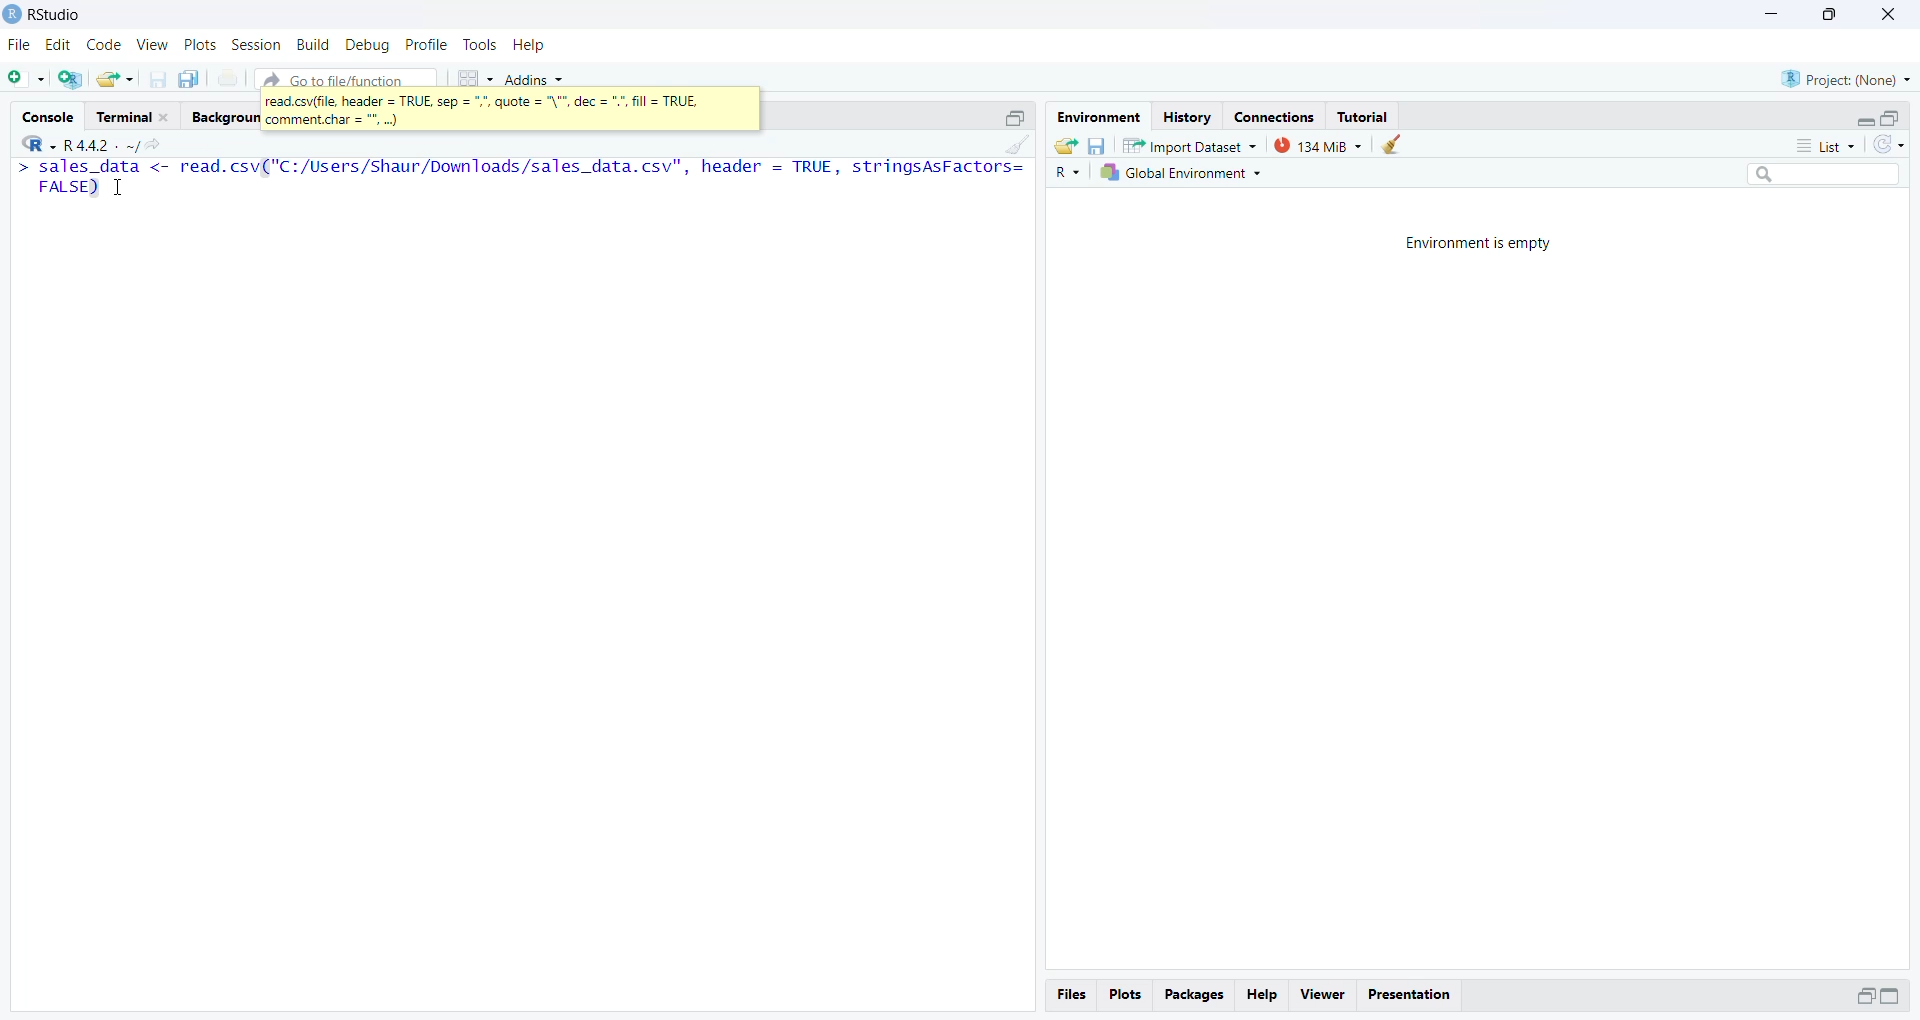  What do you see at coordinates (24, 76) in the screenshot?
I see `New File` at bounding box center [24, 76].